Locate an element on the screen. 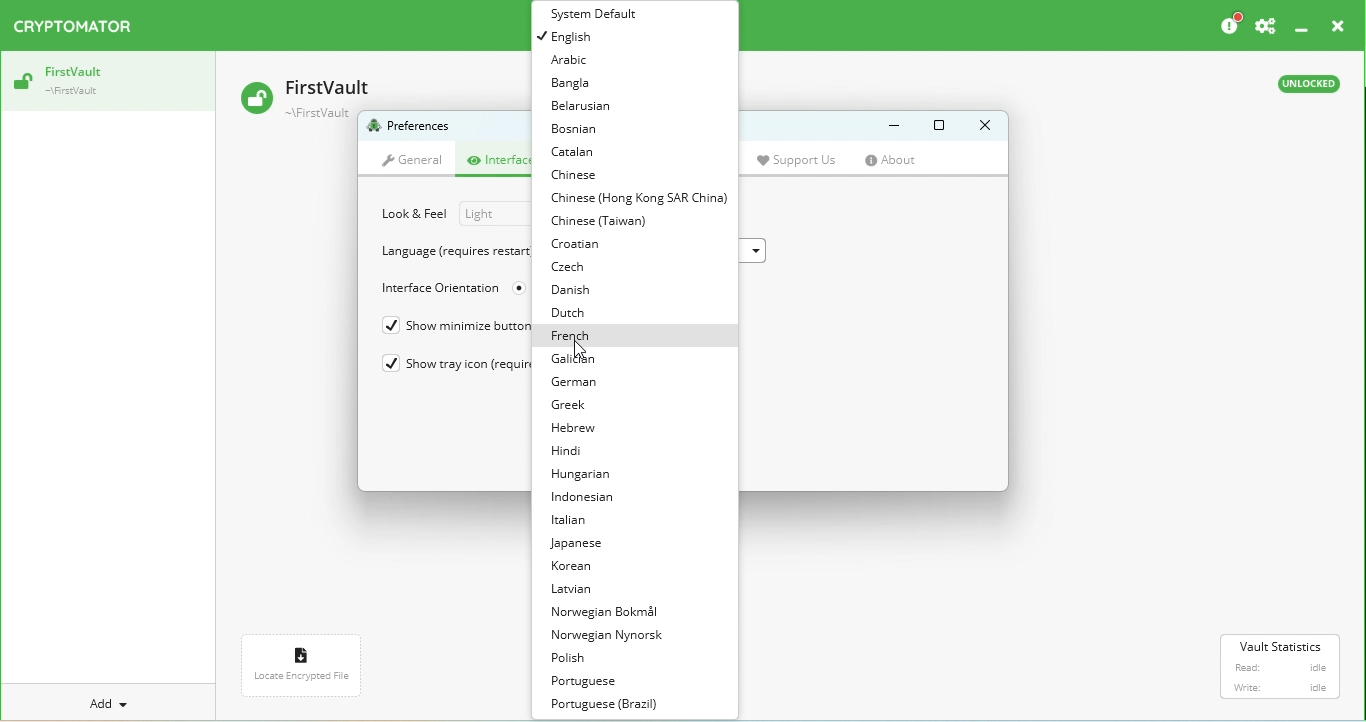 The height and width of the screenshot is (722, 1366). Support us is located at coordinates (804, 160).